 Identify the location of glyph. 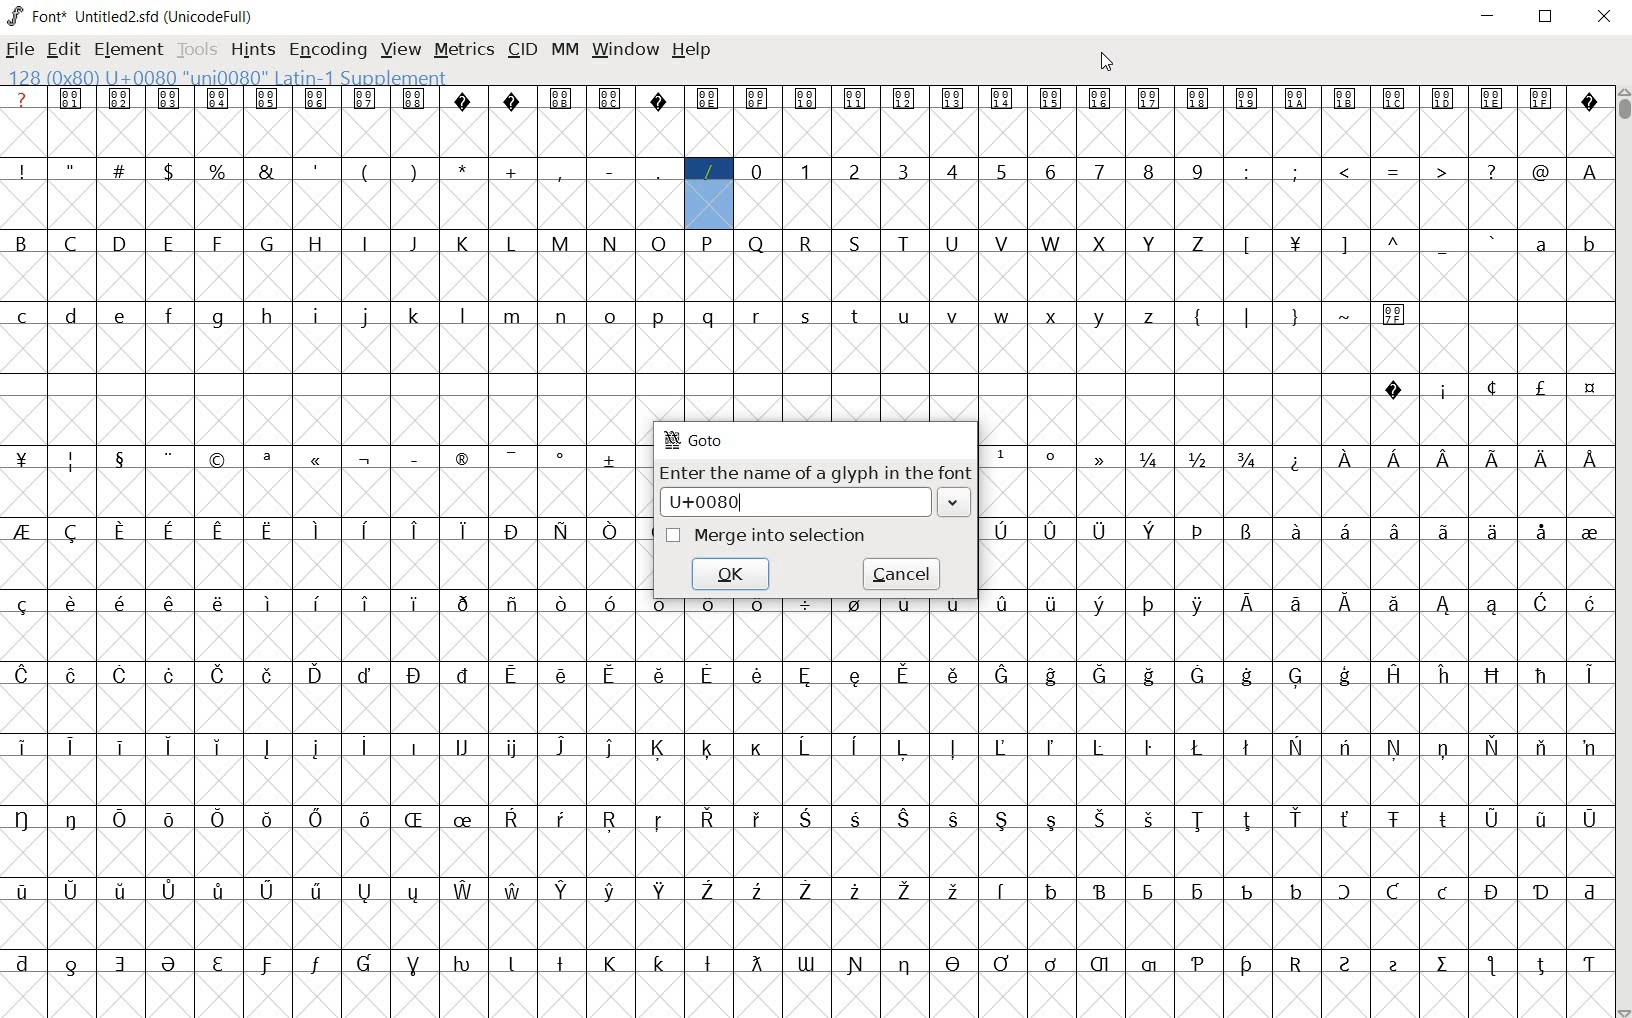
(1345, 530).